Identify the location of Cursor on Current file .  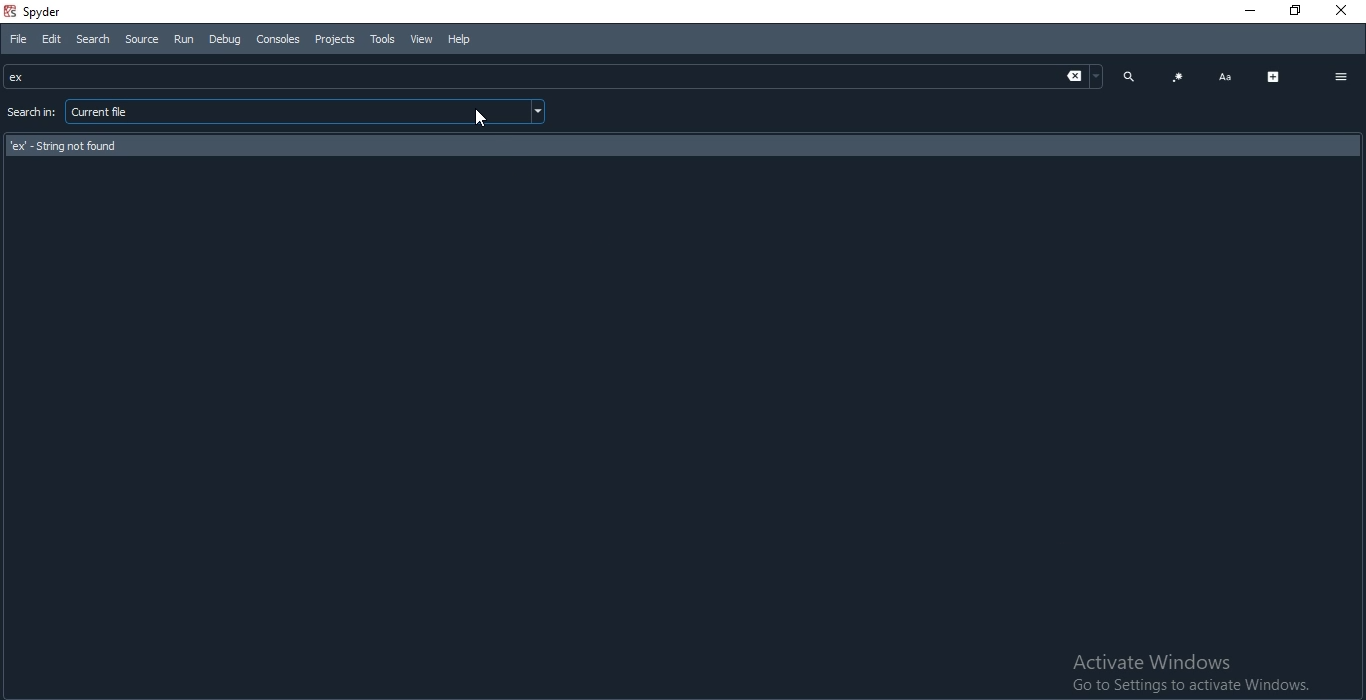
(485, 120).